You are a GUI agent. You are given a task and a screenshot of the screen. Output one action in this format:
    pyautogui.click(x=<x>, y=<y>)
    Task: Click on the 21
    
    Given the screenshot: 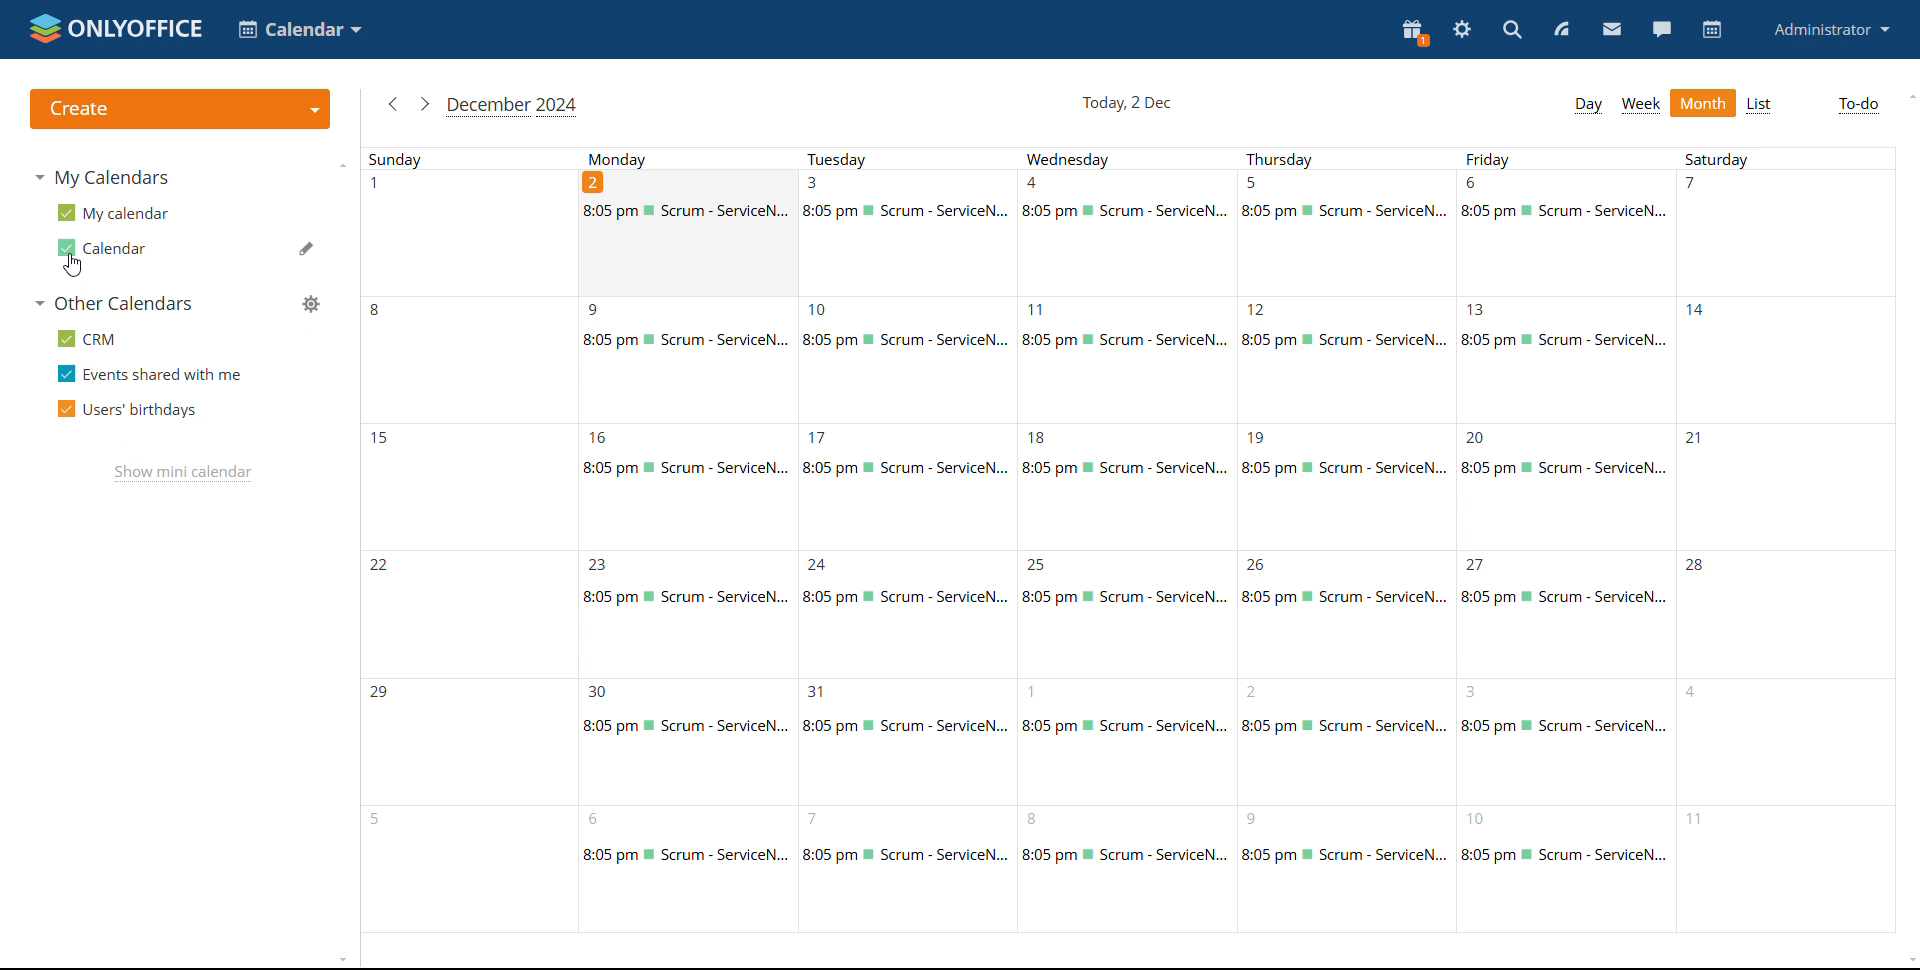 What is the action you would take?
    pyautogui.click(x=1790, y=485)
    